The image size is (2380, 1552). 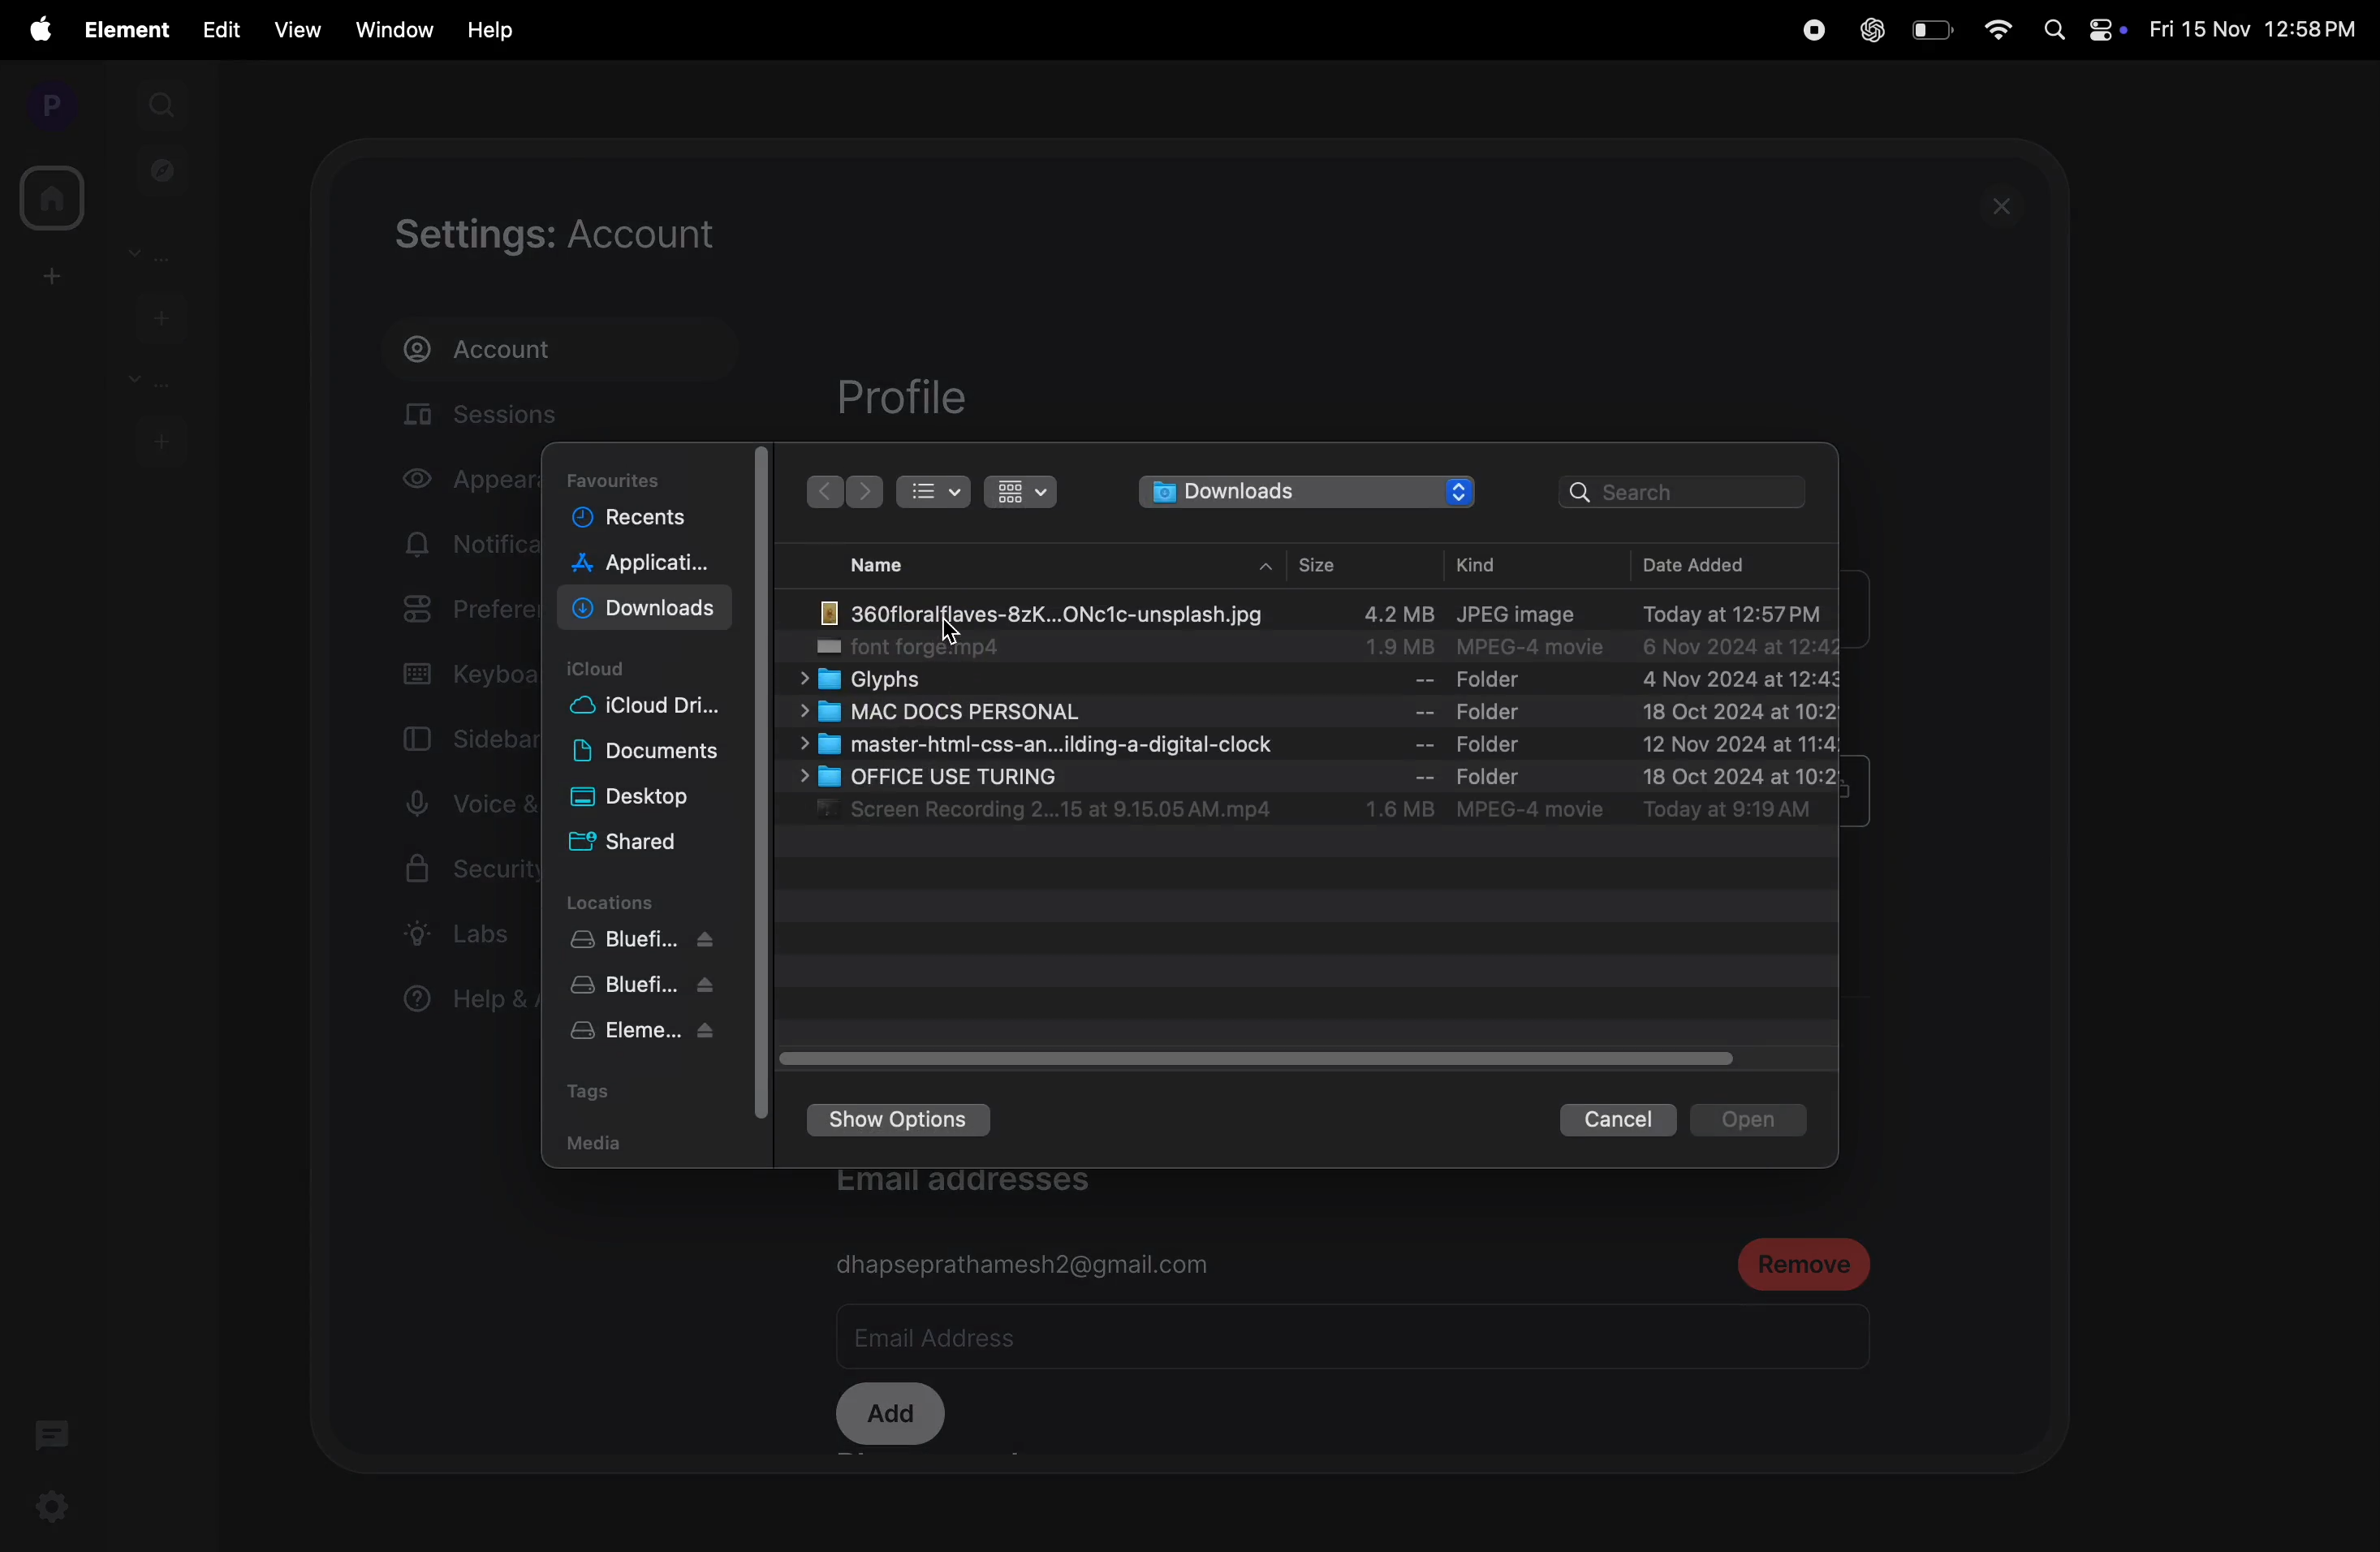 I want to click on date, so click(x=1705, y=563).